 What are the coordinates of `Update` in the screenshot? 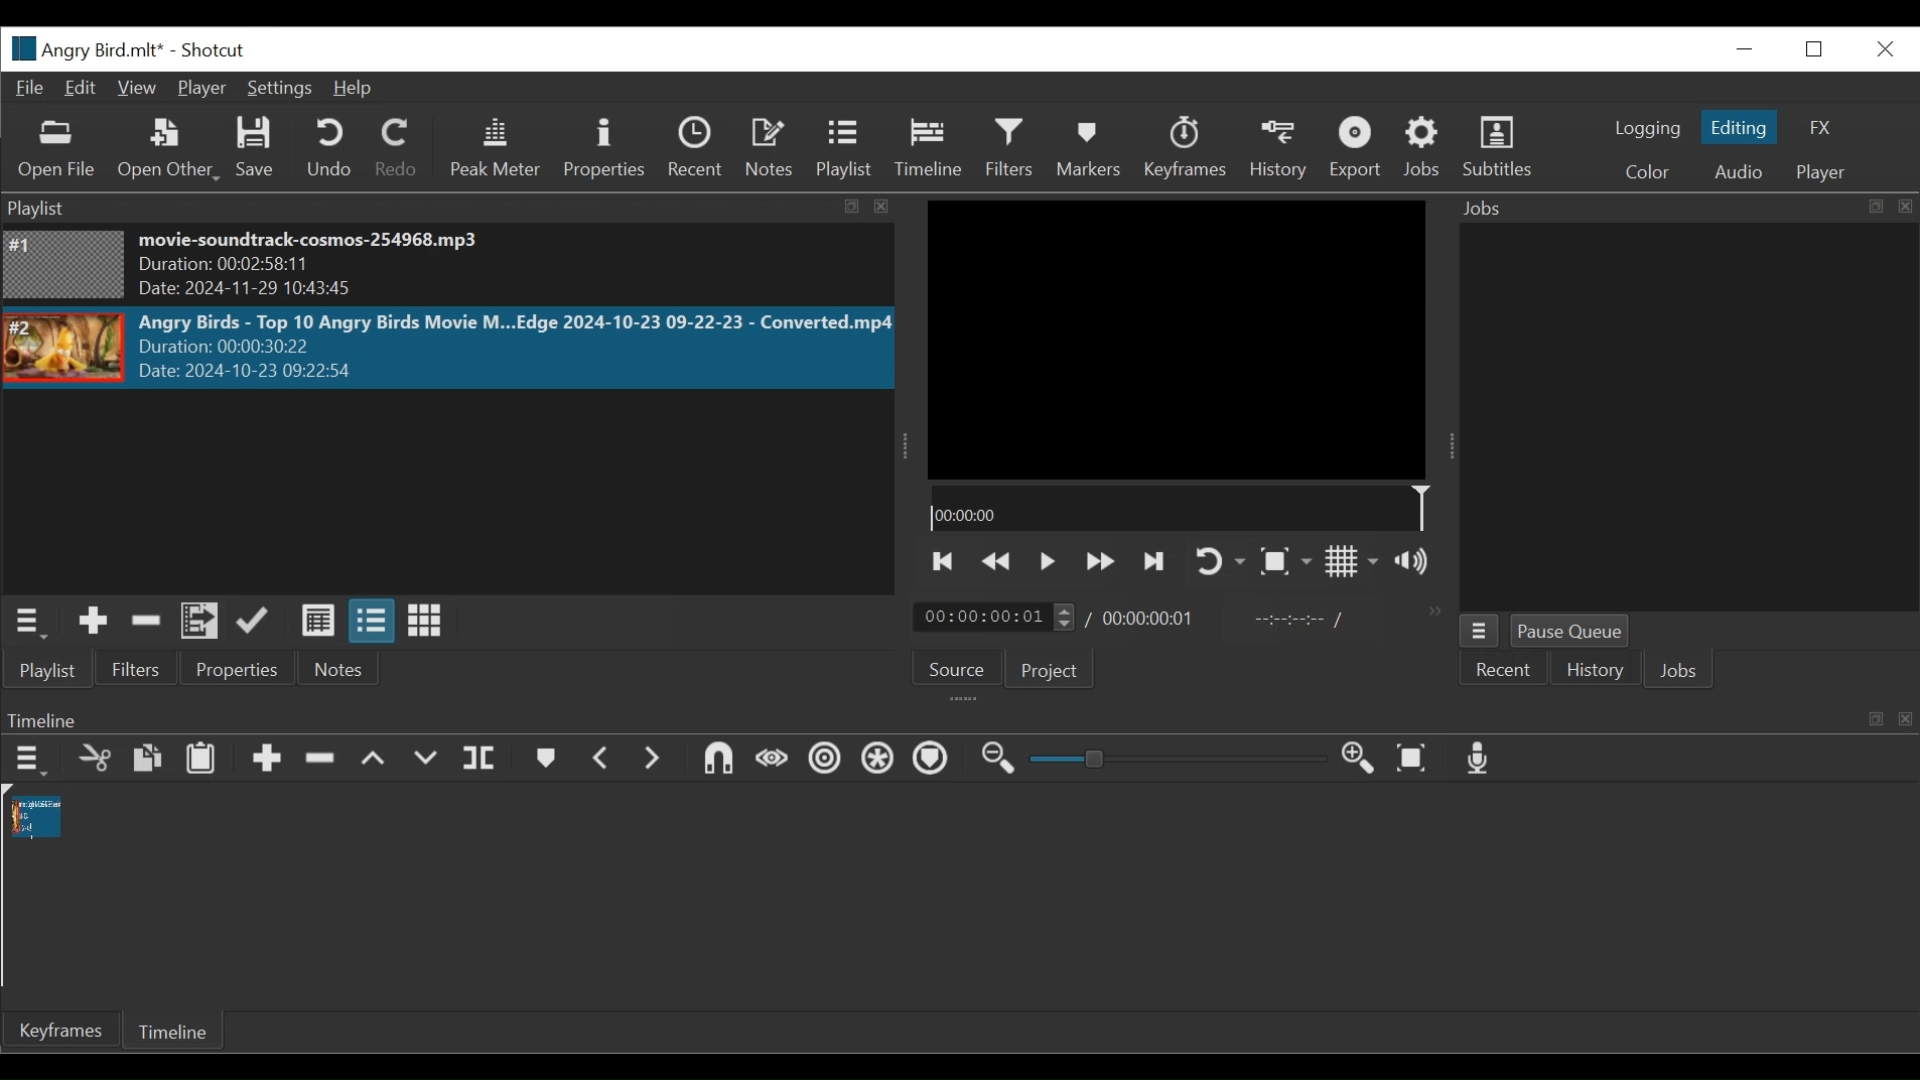 It's located at (259, 621).